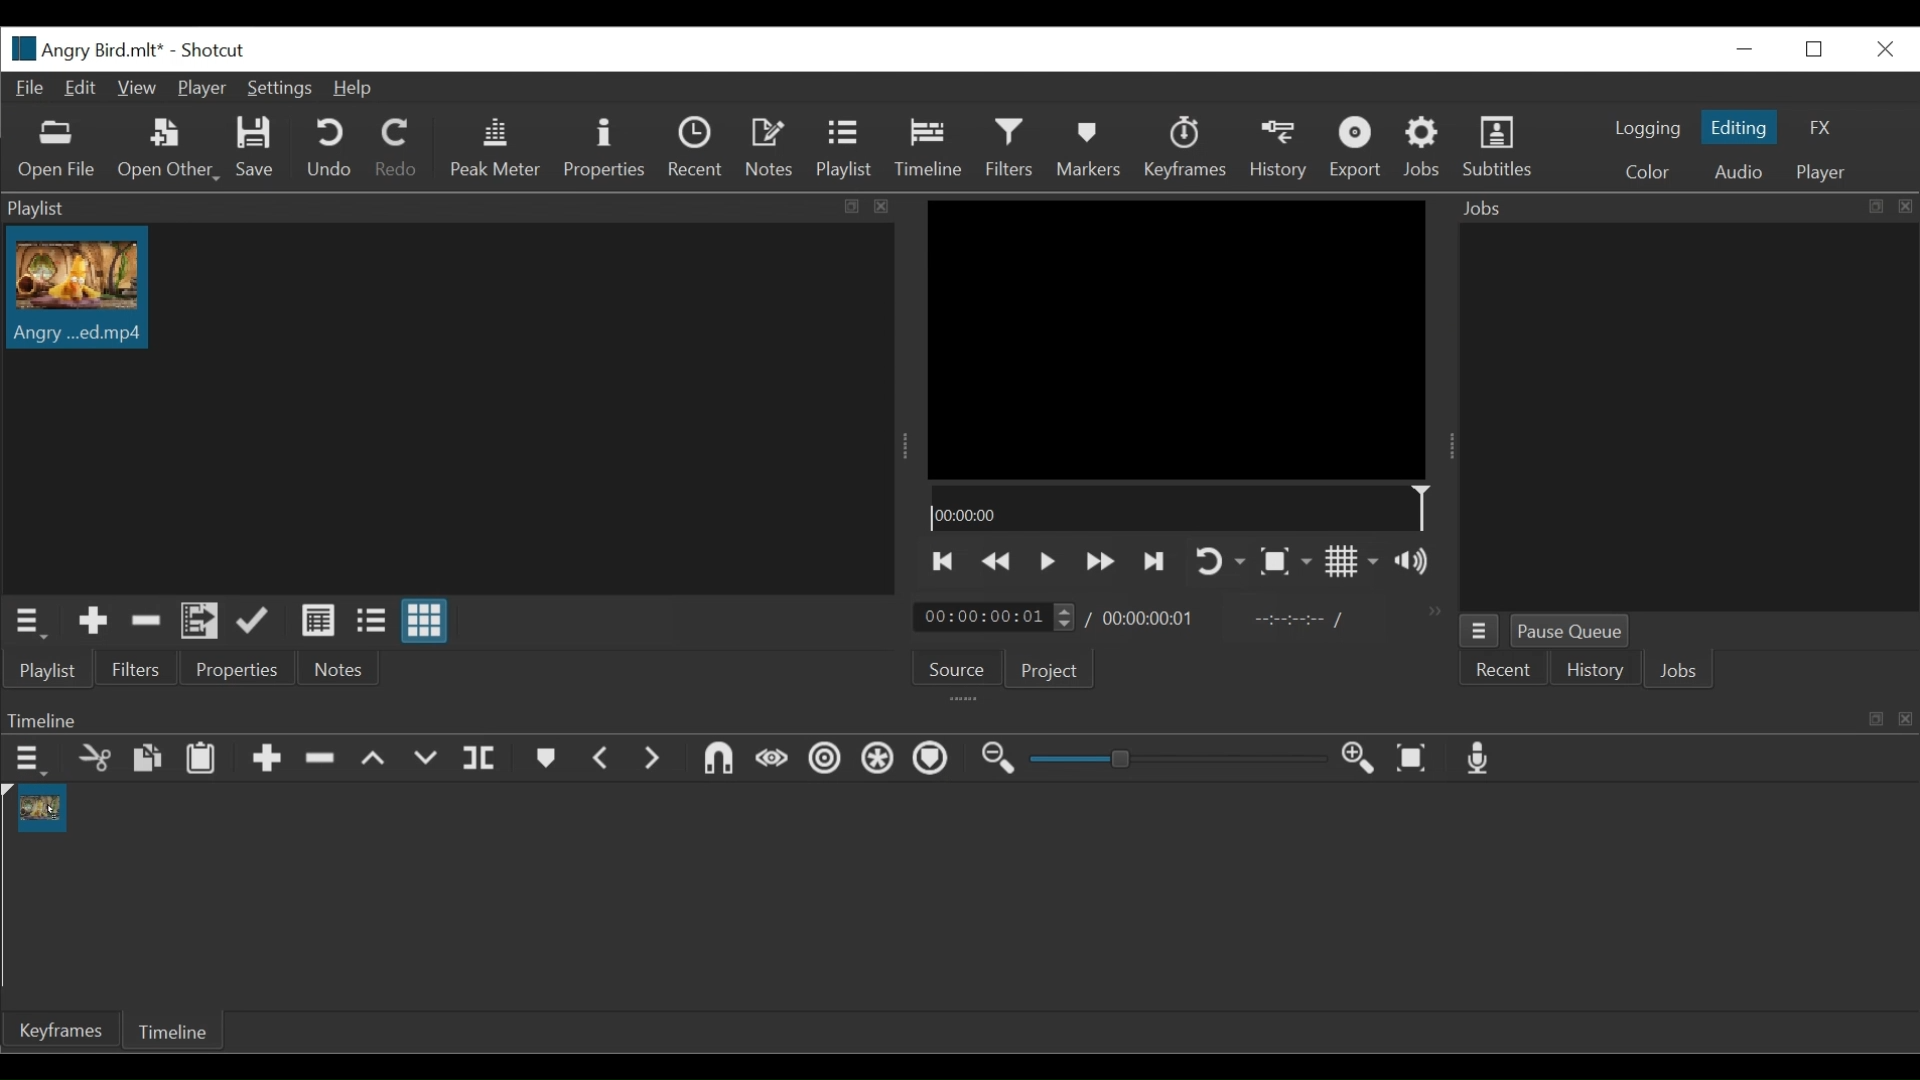 The height and width of the screenshot is (1080, 1920). Describe the element at coordinates (81, 288) in the screenshot. I see `Clip` at that location.